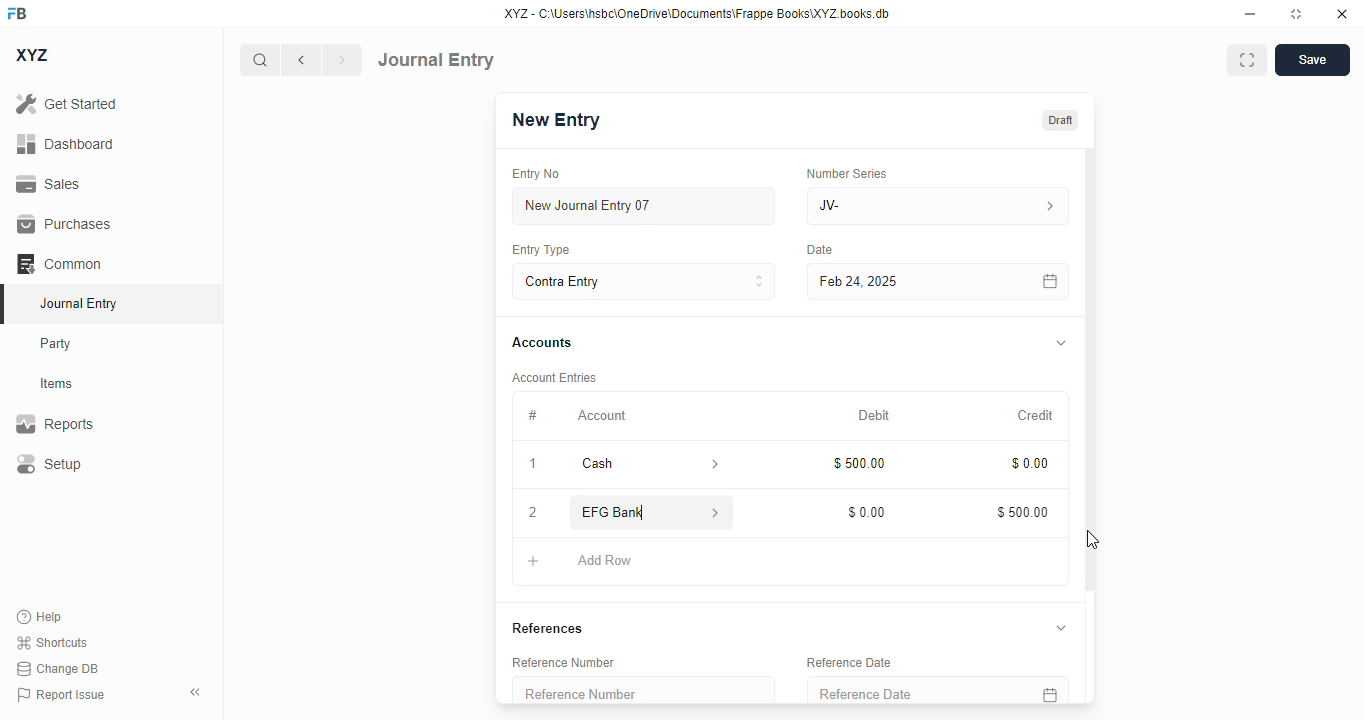 The image size is (1364, 720). I want to click on vertical scroll bar, so click(1090, 426).